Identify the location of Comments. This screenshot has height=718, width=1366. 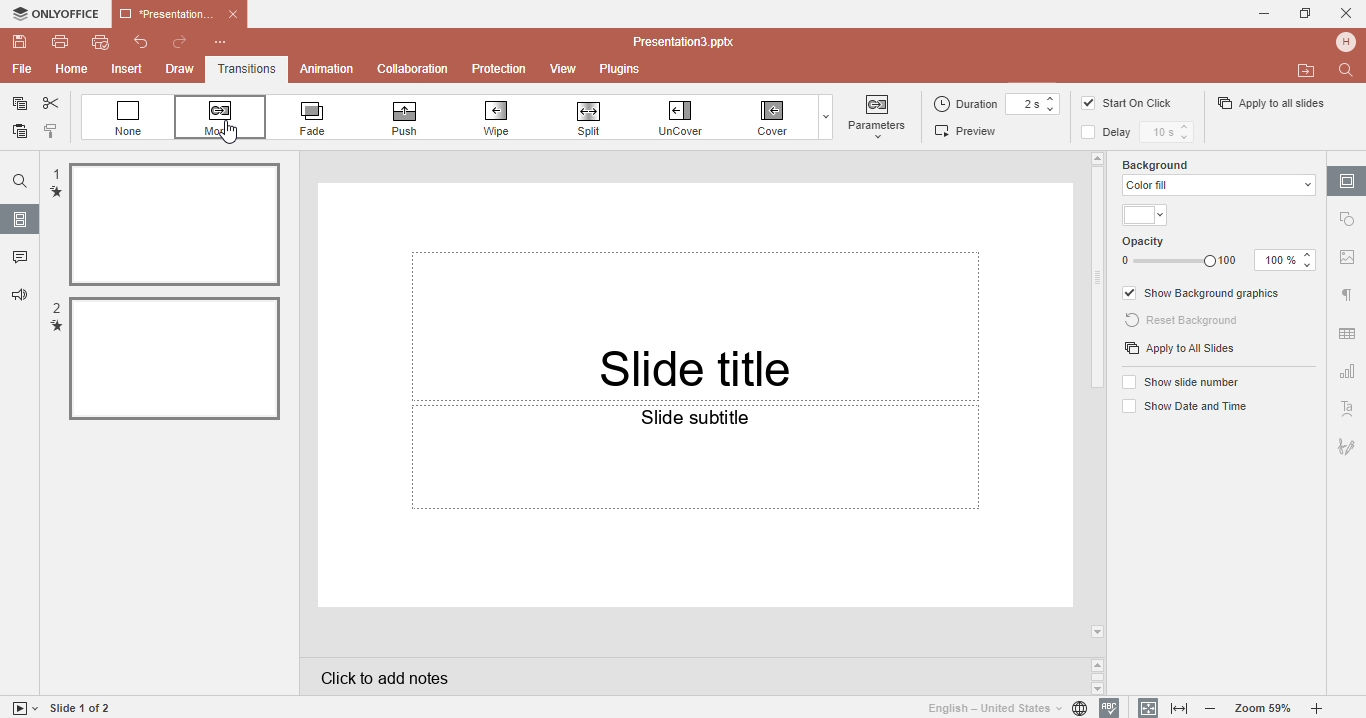
(19, 259).